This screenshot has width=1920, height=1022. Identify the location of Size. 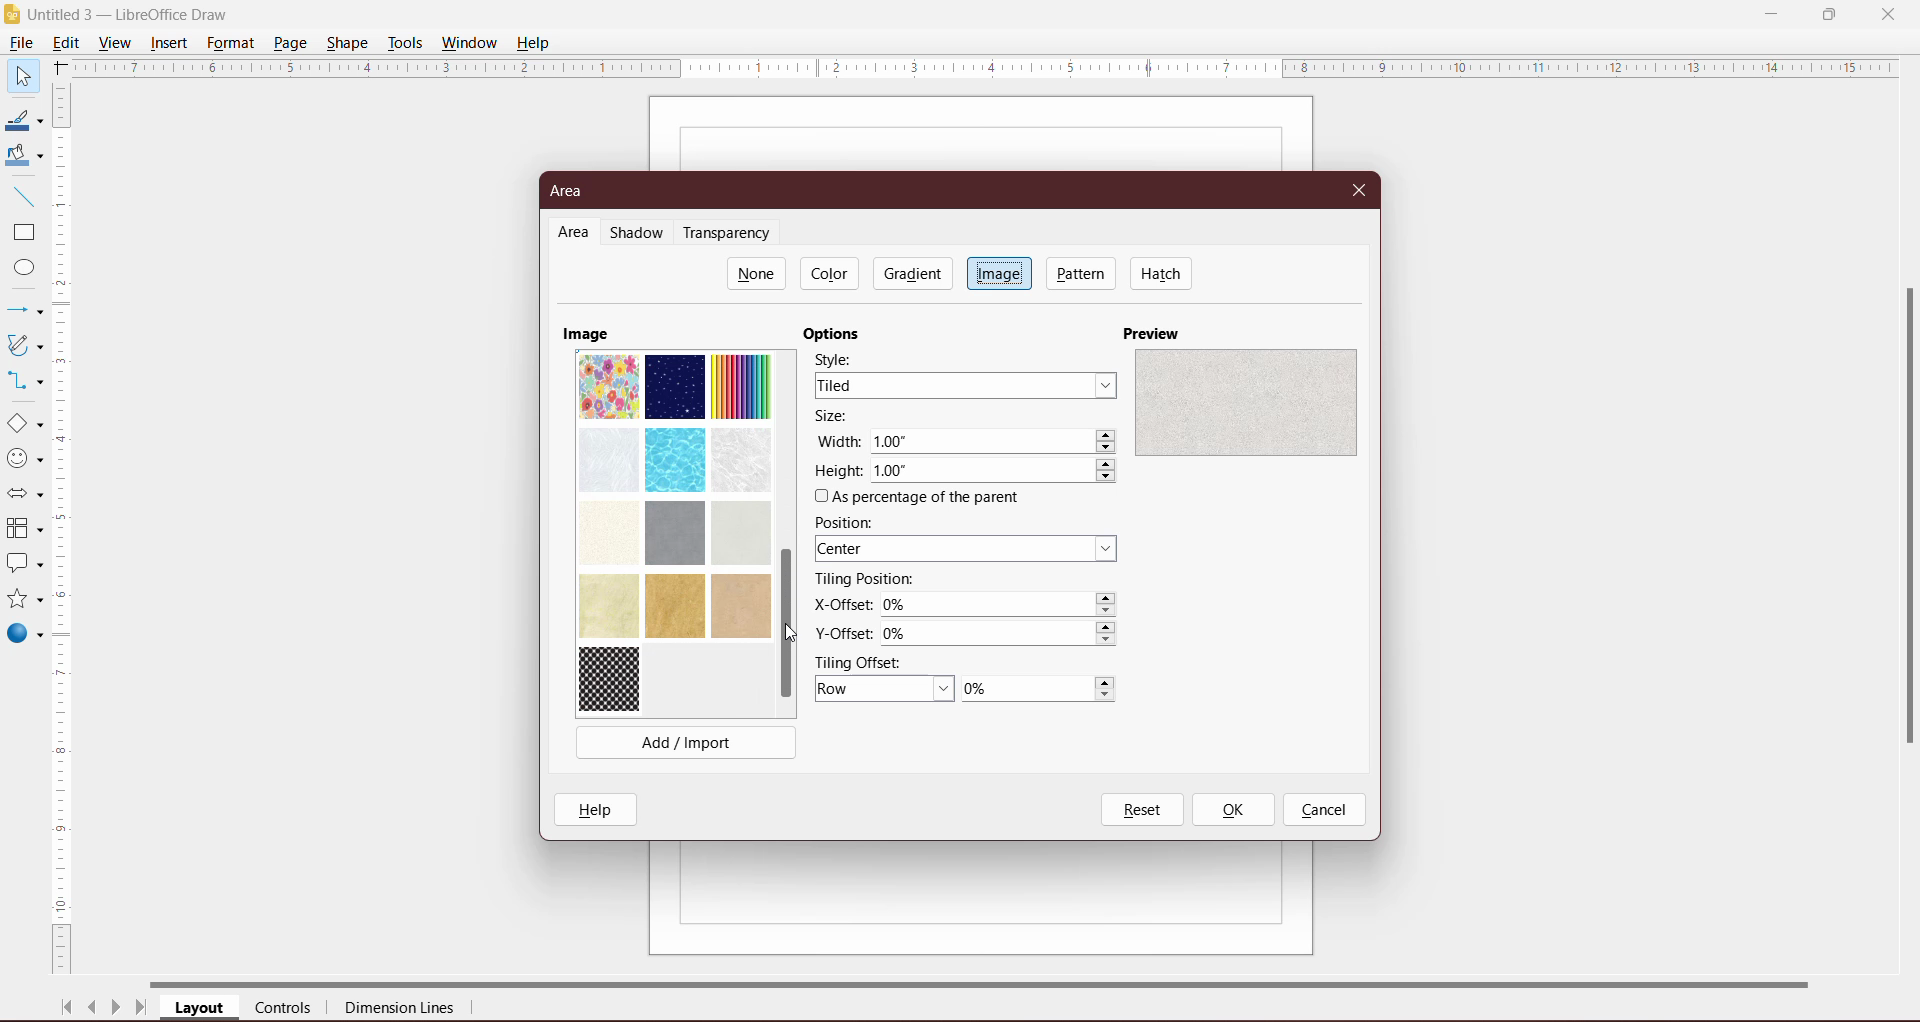
(838, 417).